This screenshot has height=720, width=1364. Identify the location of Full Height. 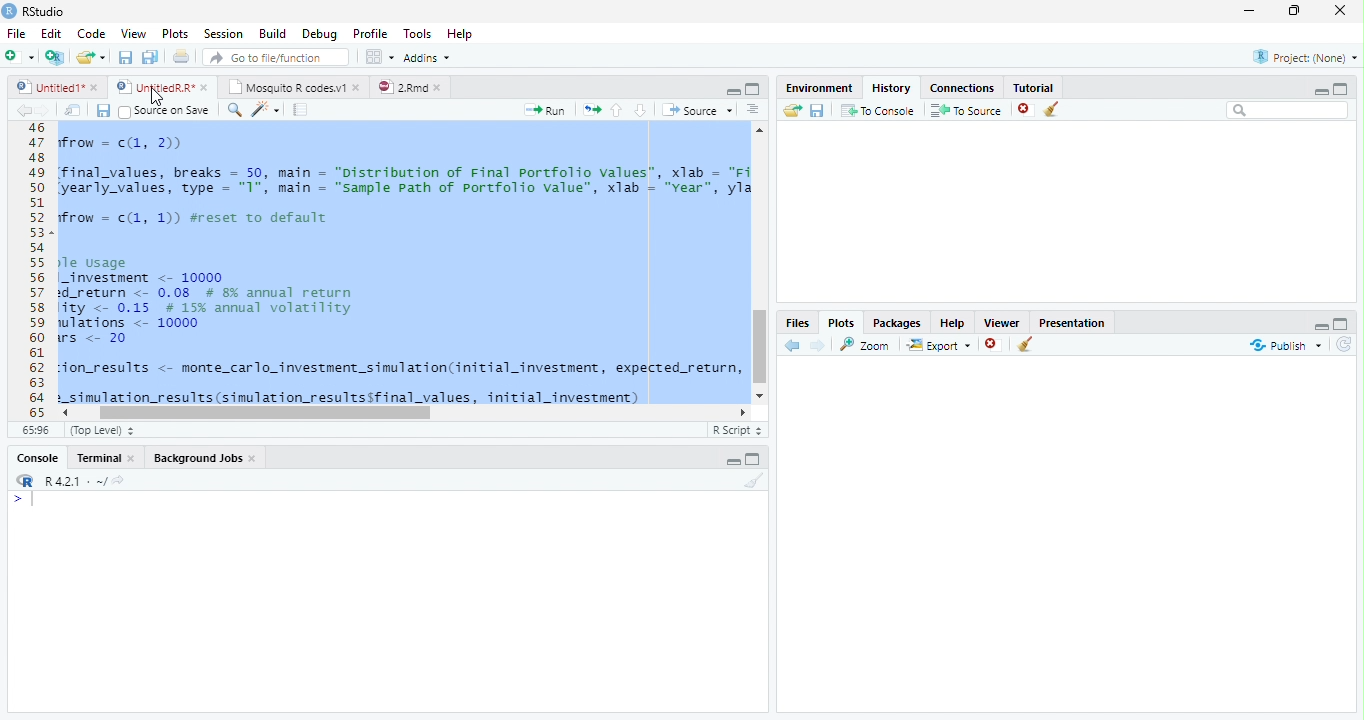
(1343, 322).